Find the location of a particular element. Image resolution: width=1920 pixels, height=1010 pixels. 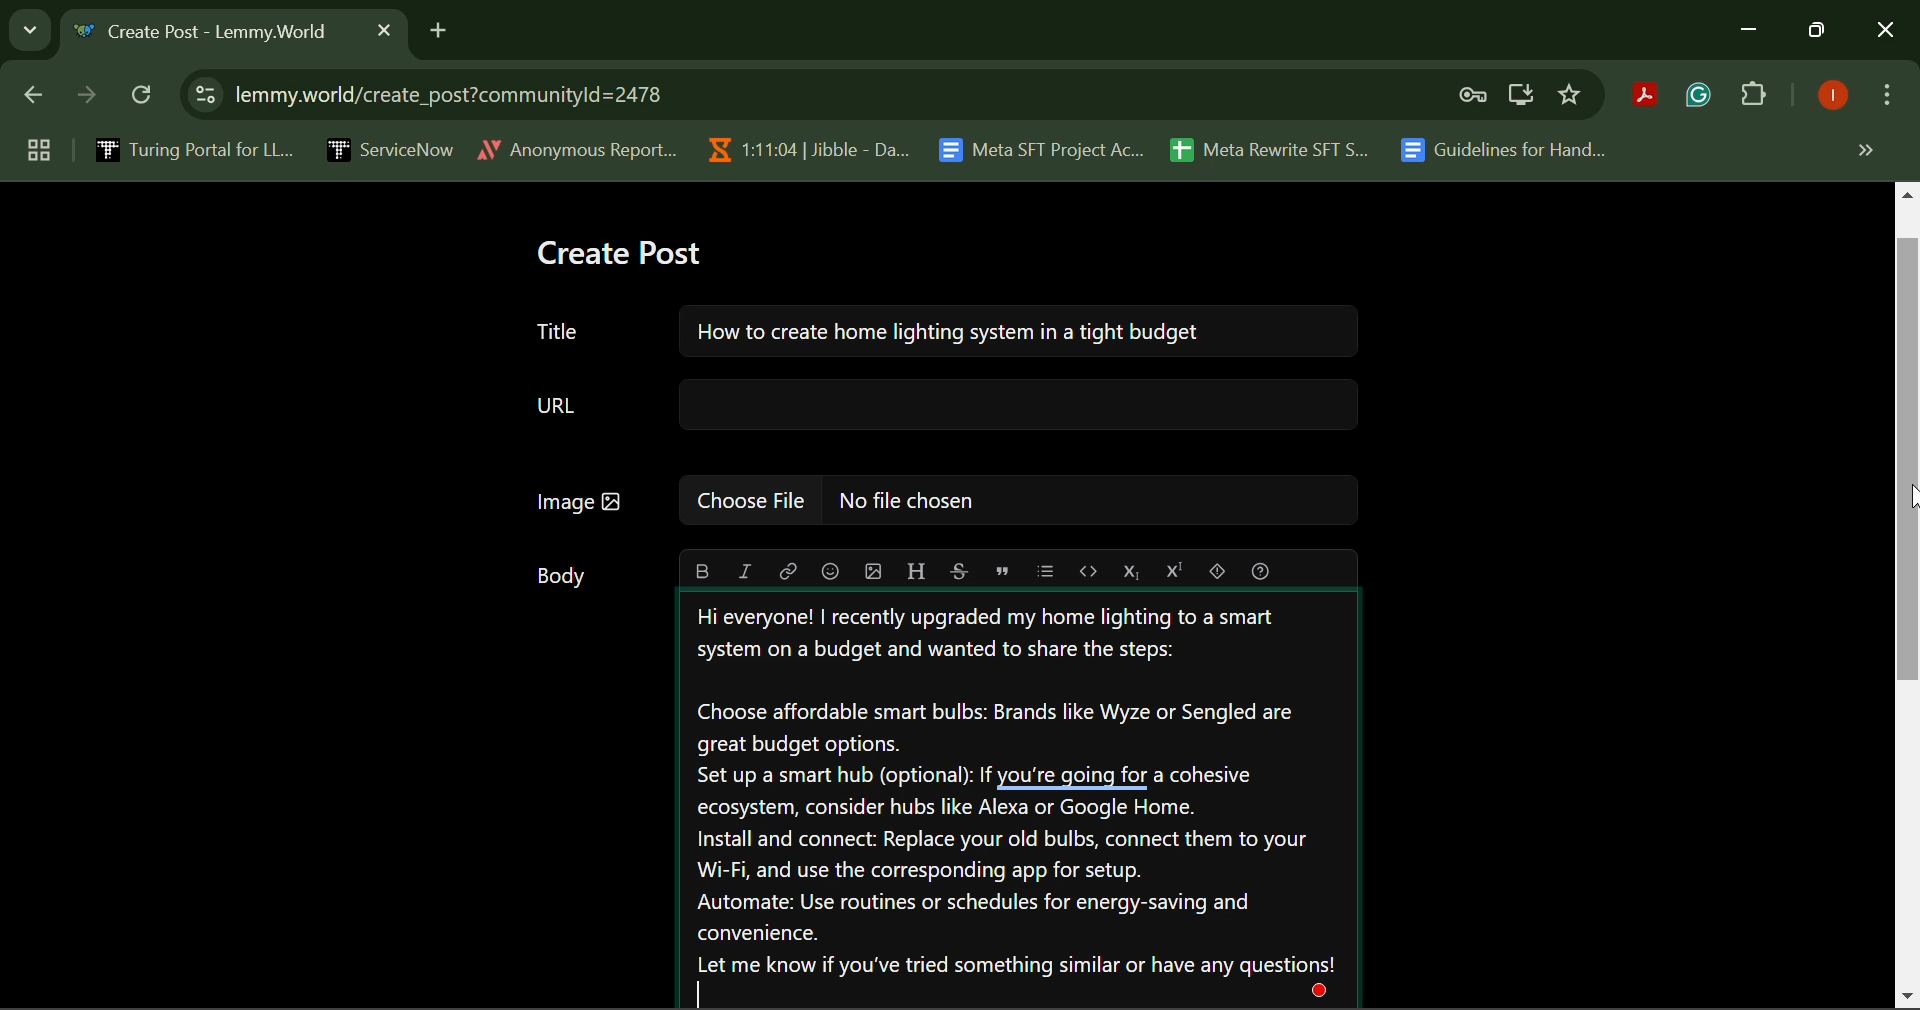

Post Title Text  is located at coordinates (937, 335).